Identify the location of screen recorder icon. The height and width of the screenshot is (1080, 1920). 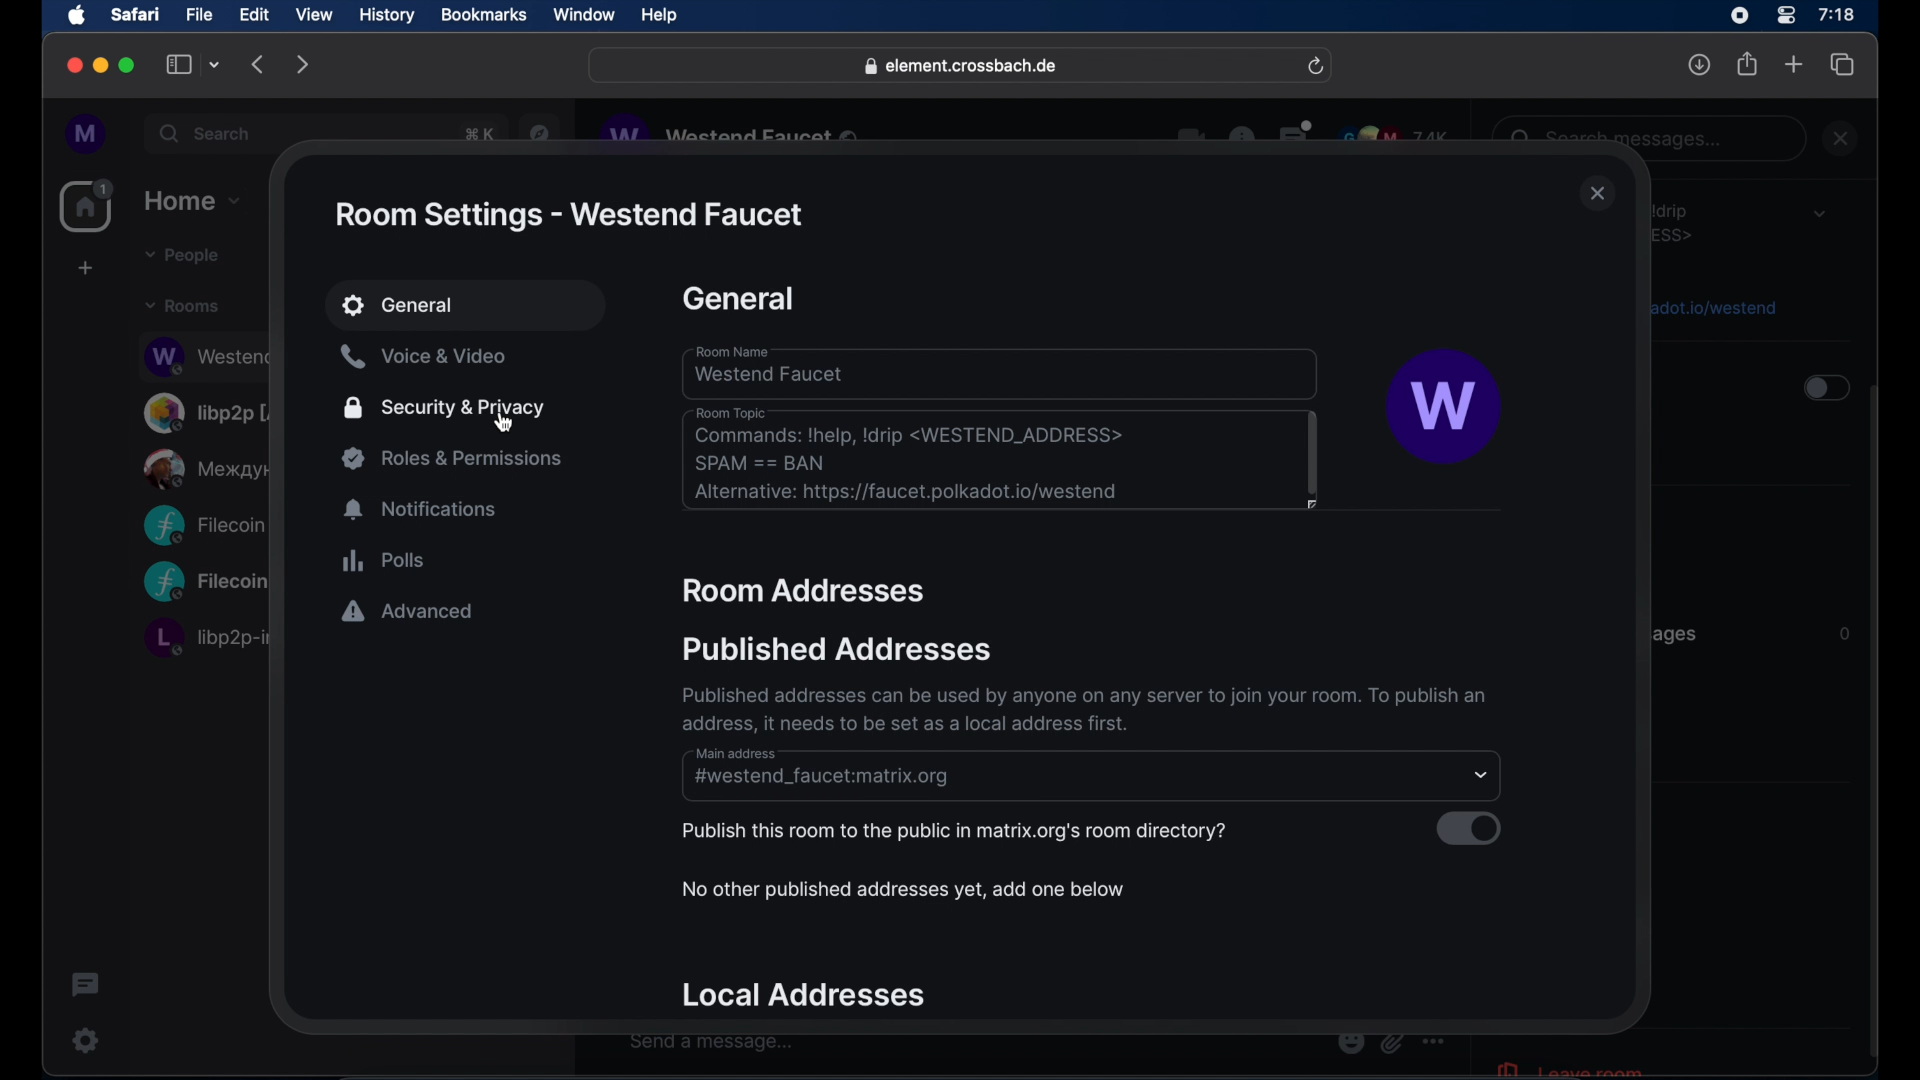
(1739, 16).